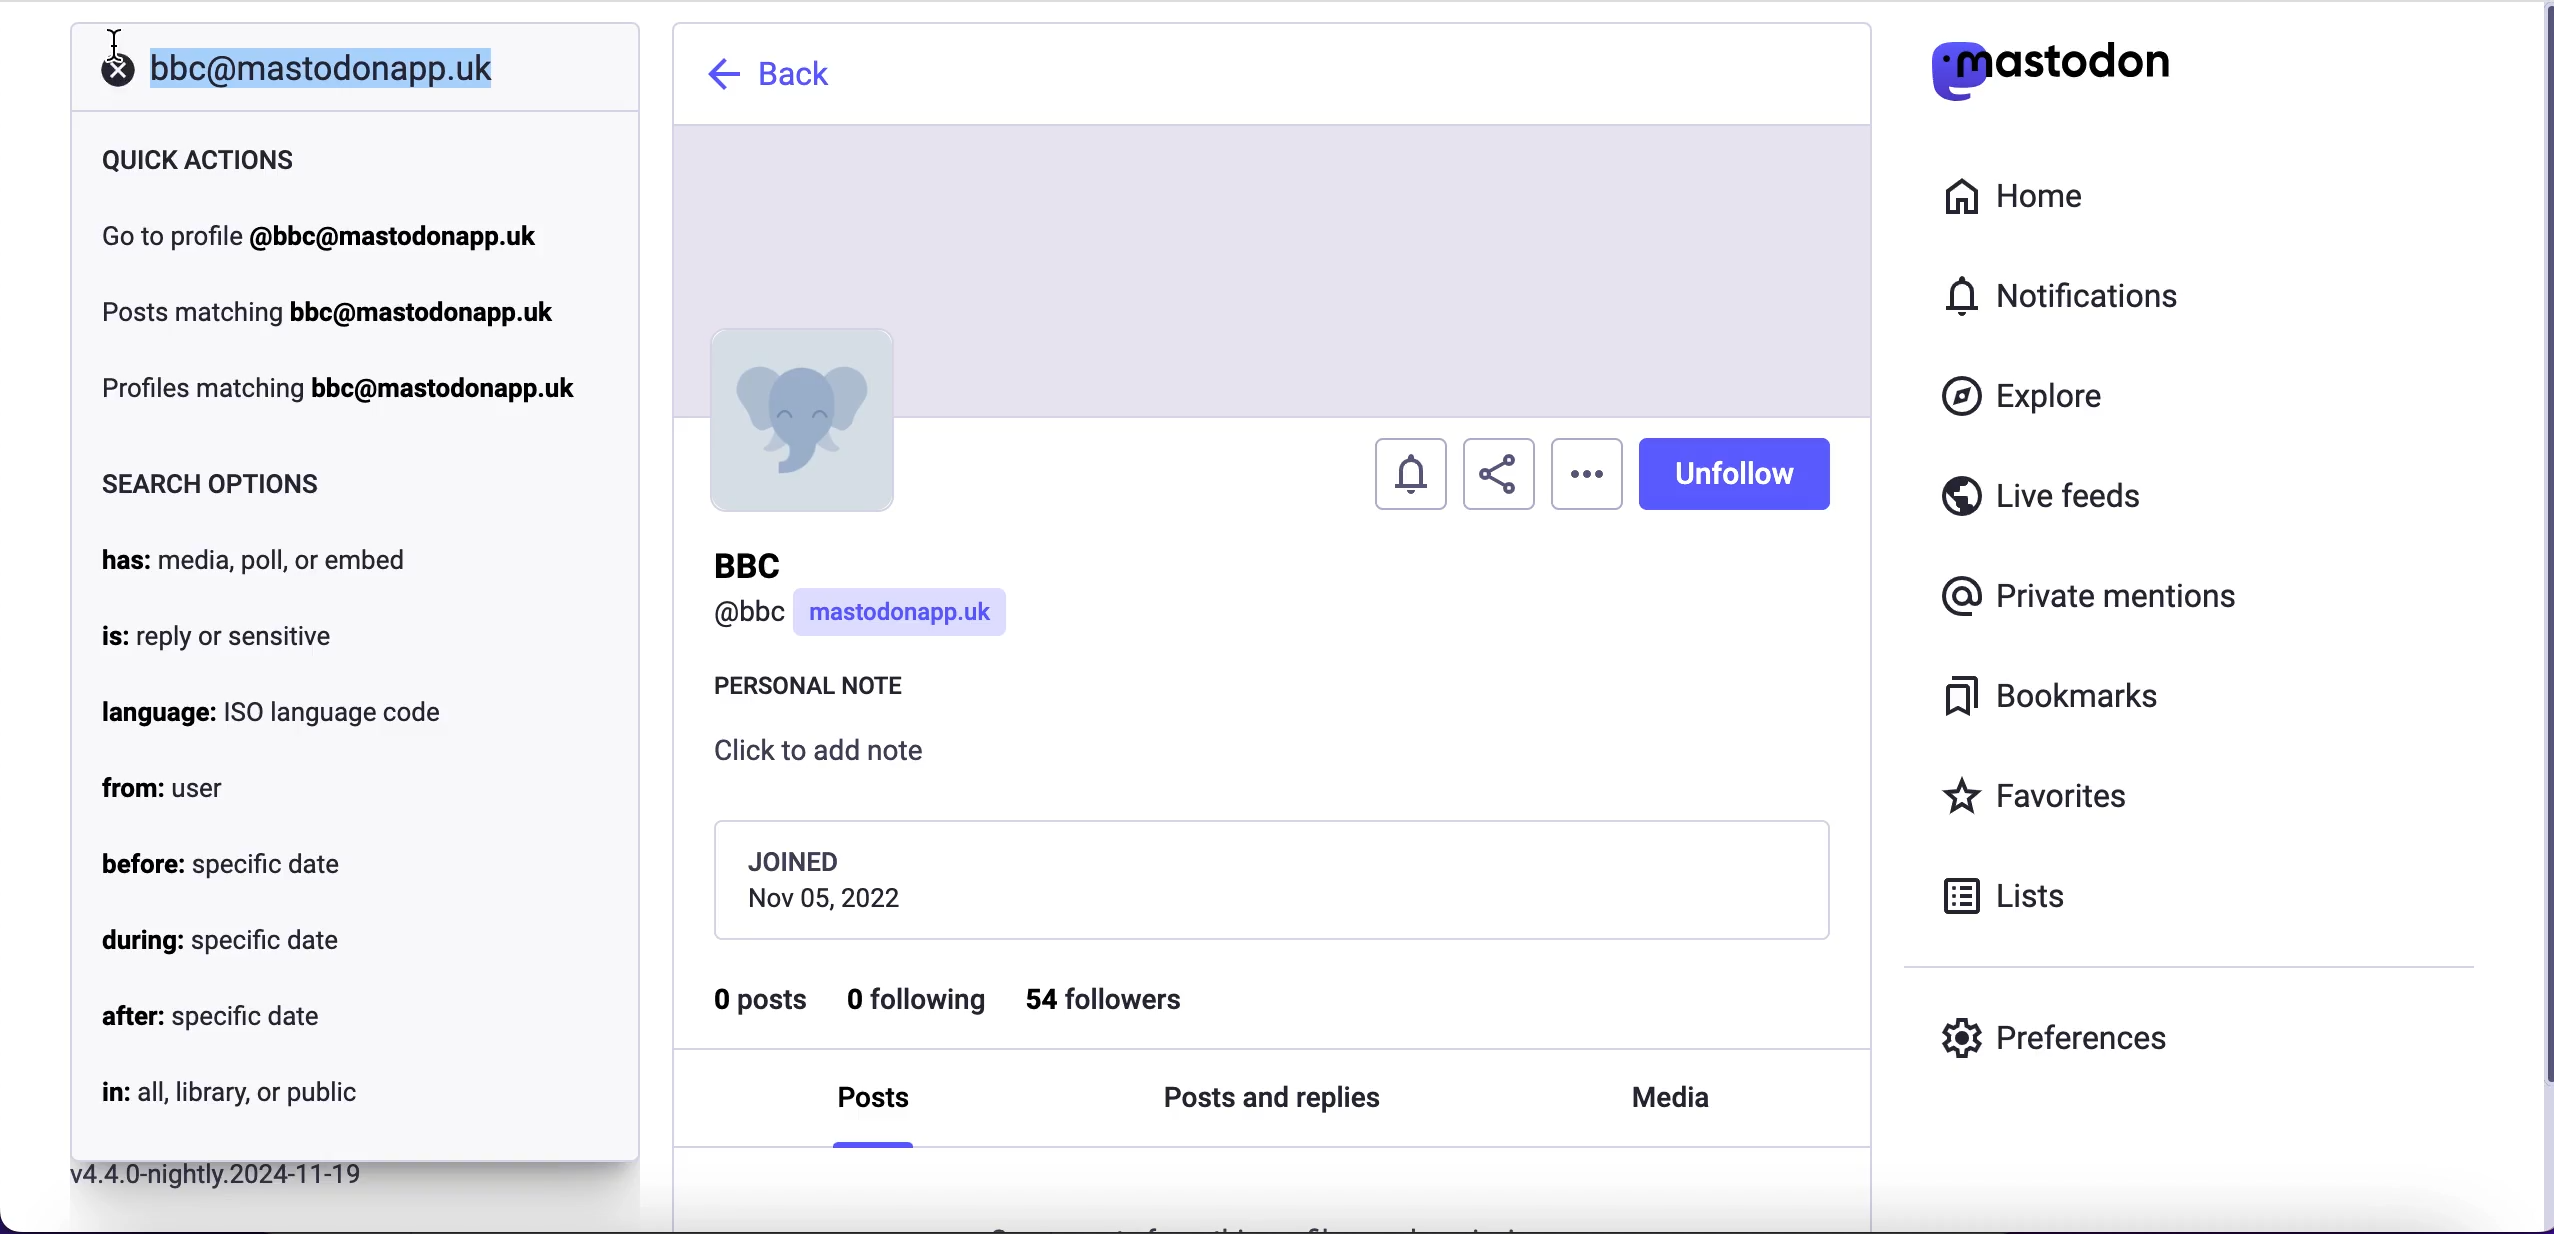  Describe the element at coordinates (2042, 398) in the screenshot. I see `explore` at that location.